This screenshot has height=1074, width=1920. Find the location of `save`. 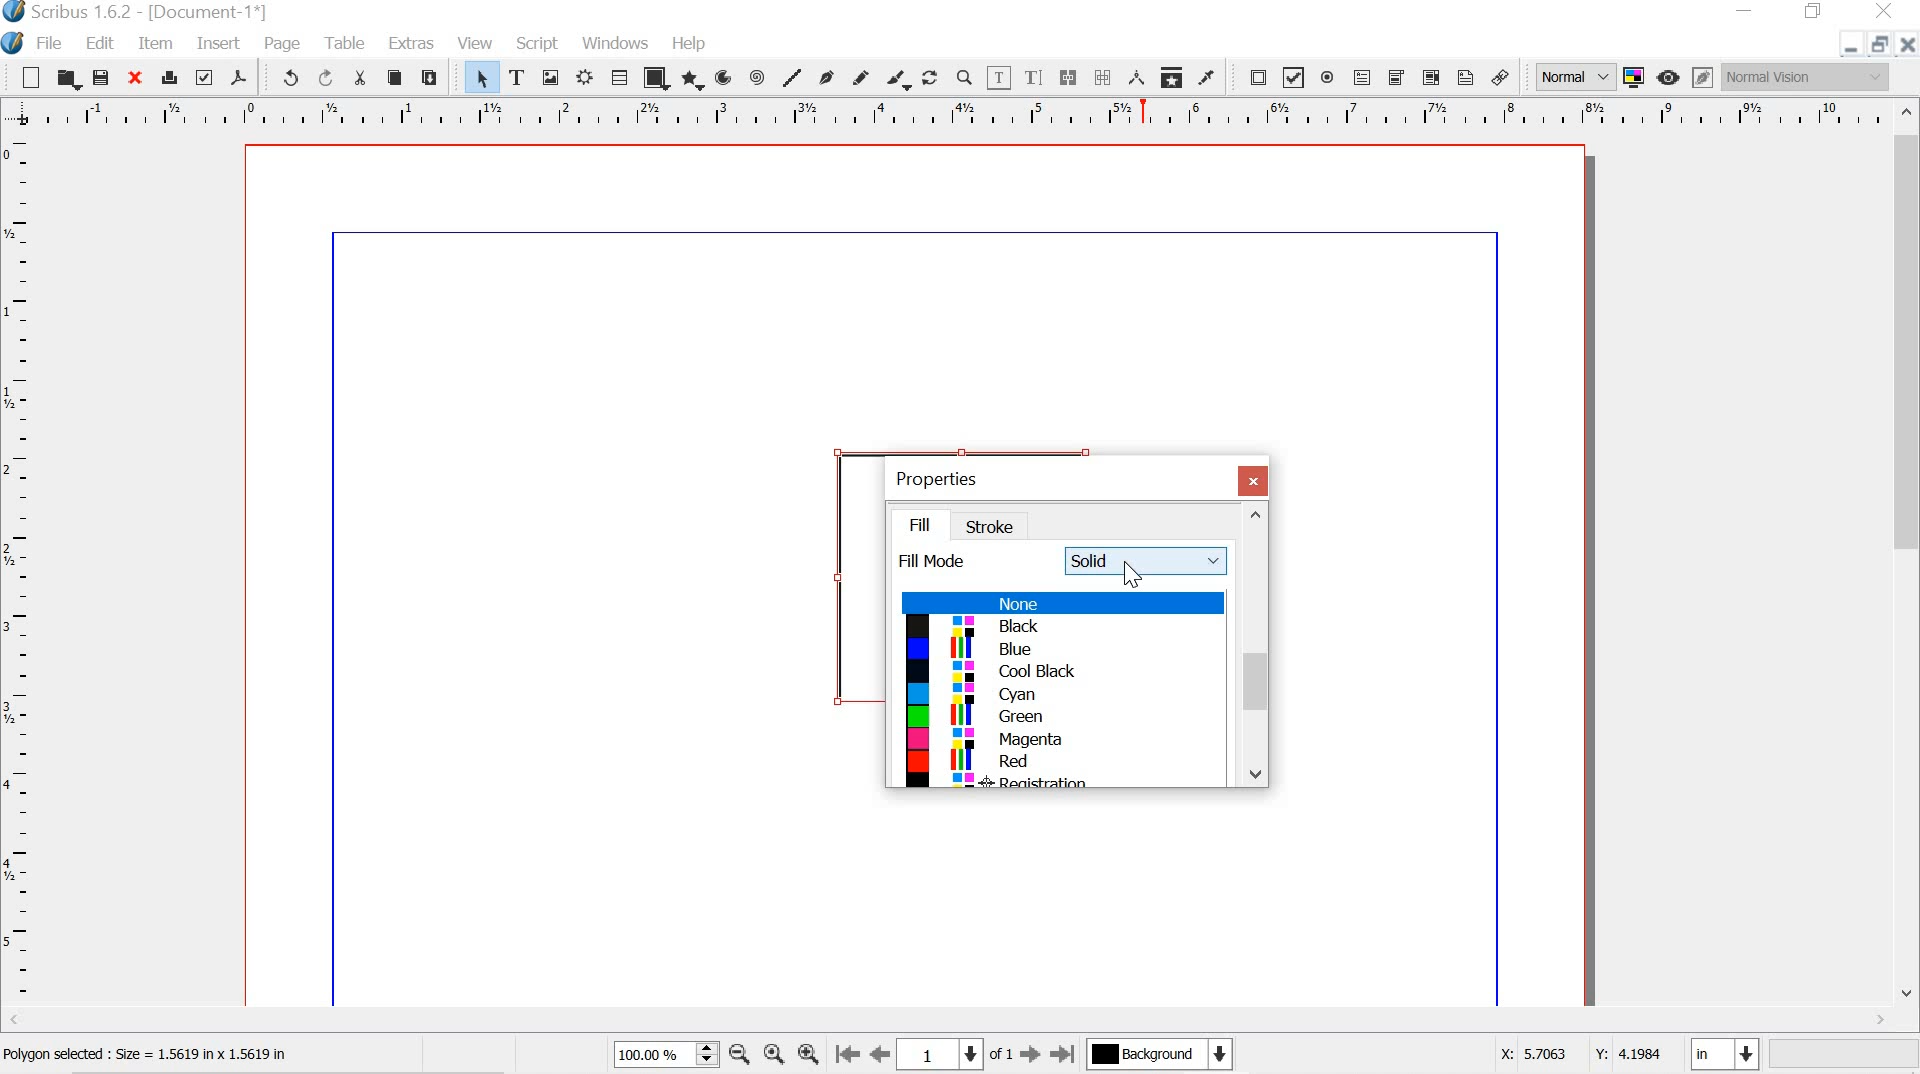

save is located at coordinates (103, 77).